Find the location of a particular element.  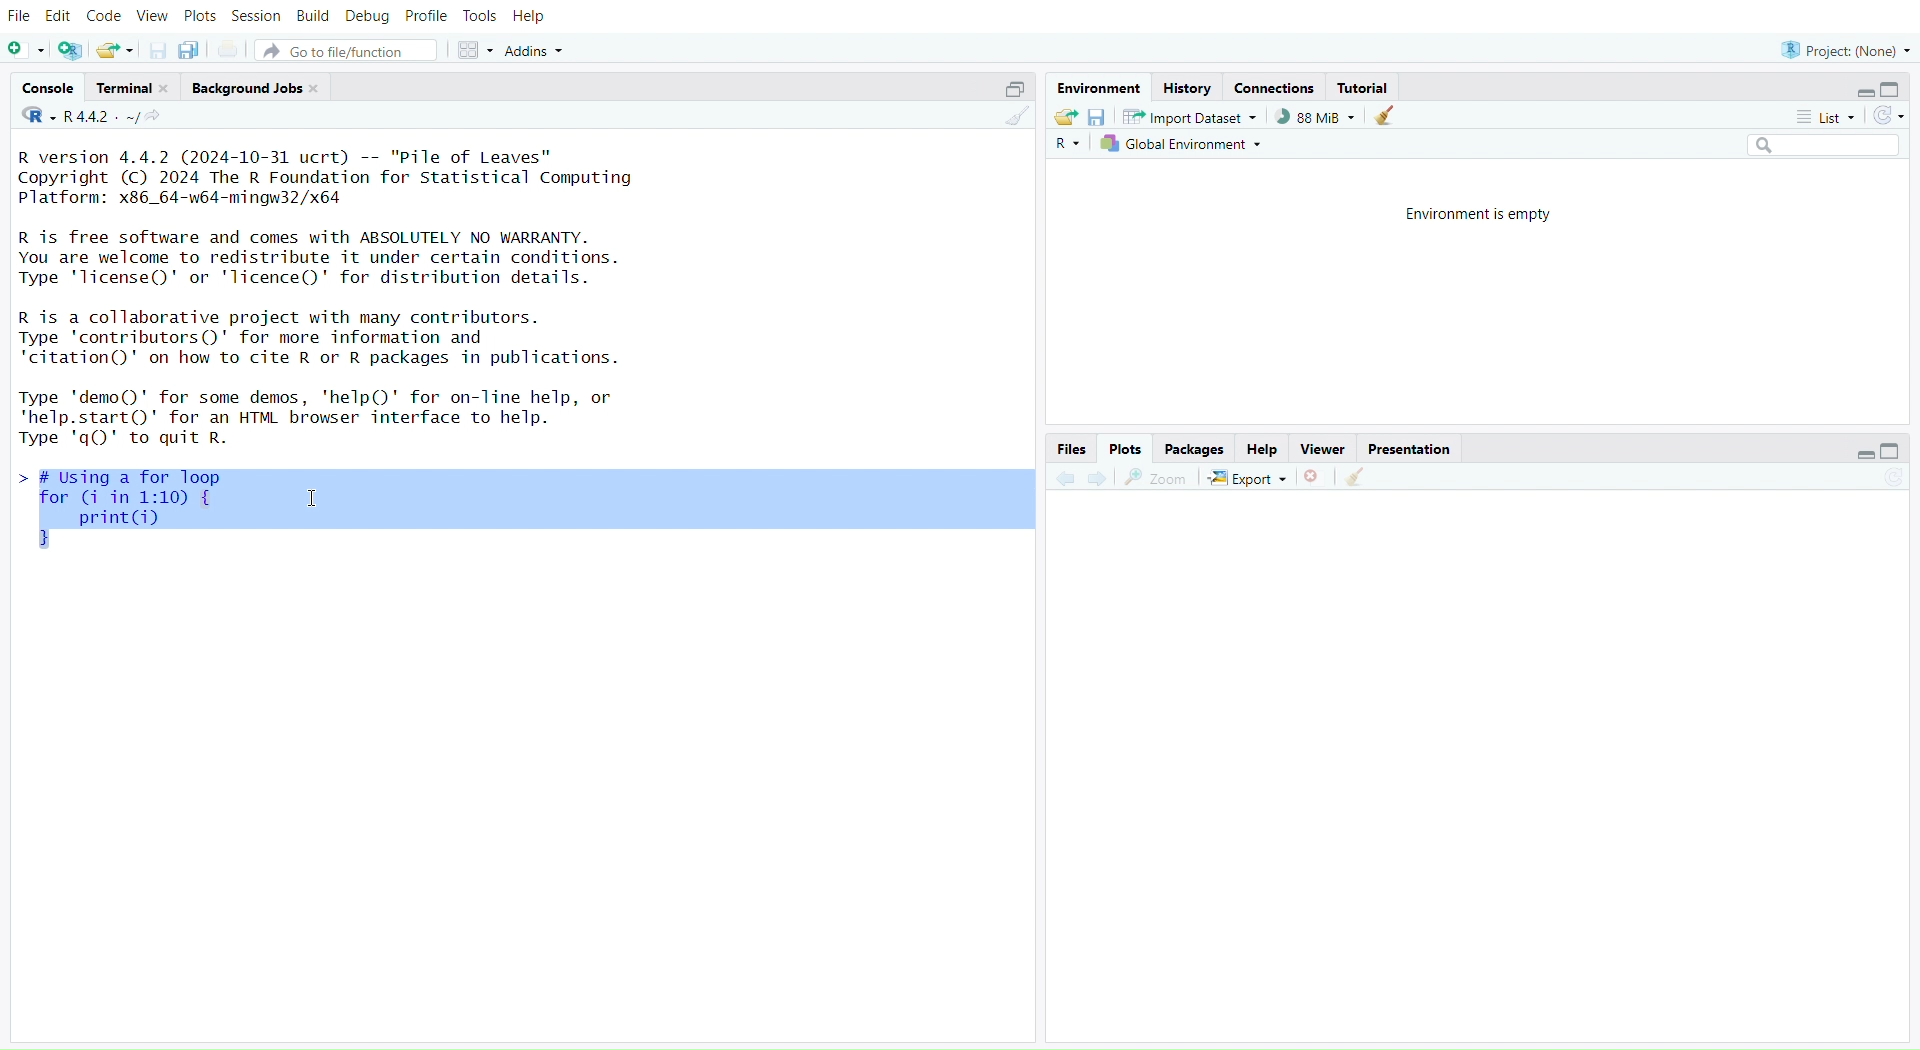

88mib is located at coordinates (1316, 118).